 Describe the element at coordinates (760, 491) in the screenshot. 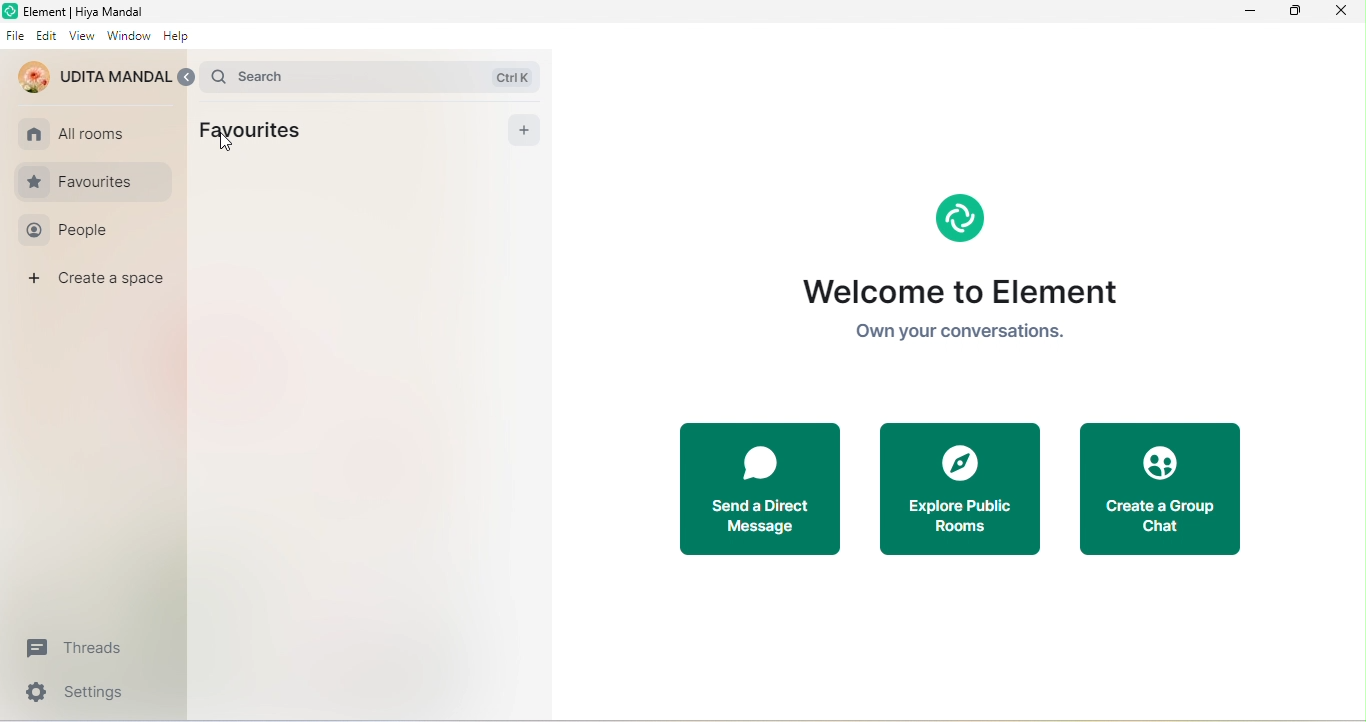

I see `send a direct message` at that location.